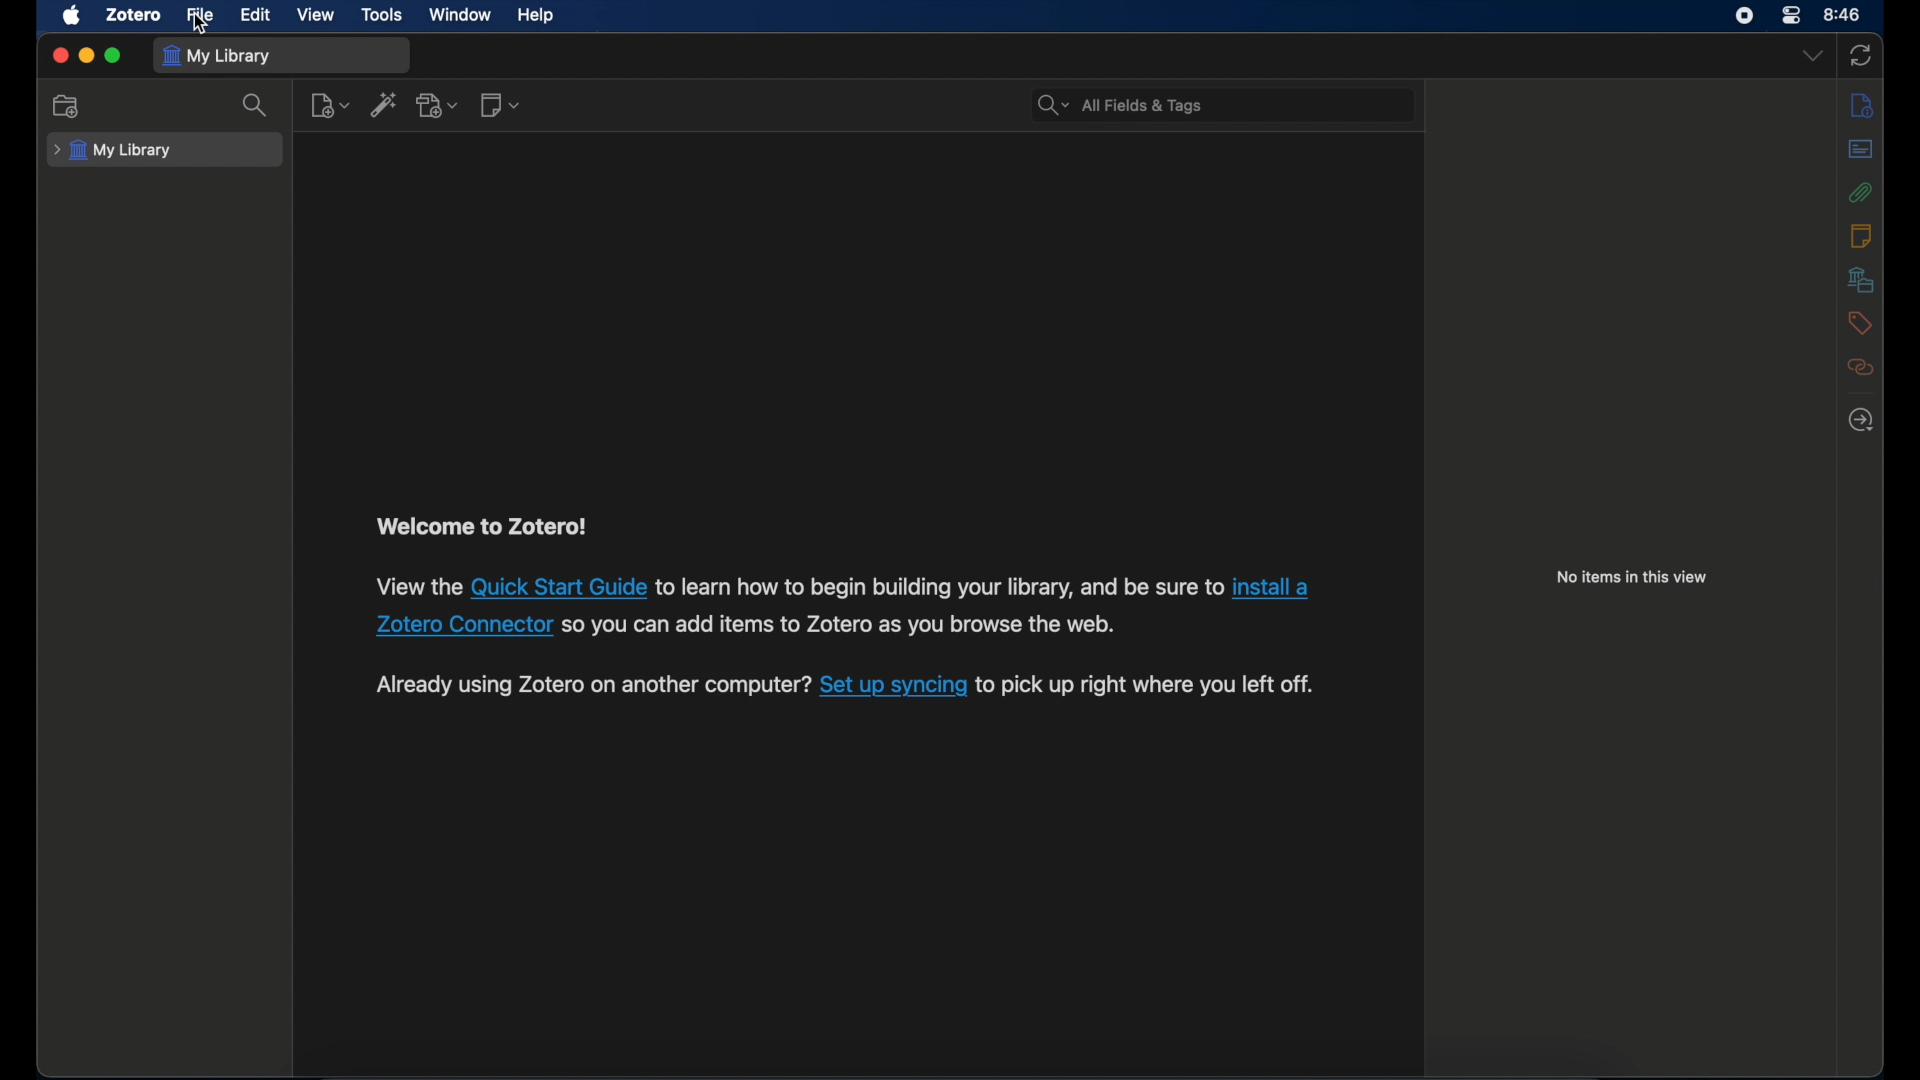 This screenshot has width=1920, height=1080. What do you see at coordinates (1864, 194) in the screenshot?
I see `attachments` at bounding box center [1864, 194].